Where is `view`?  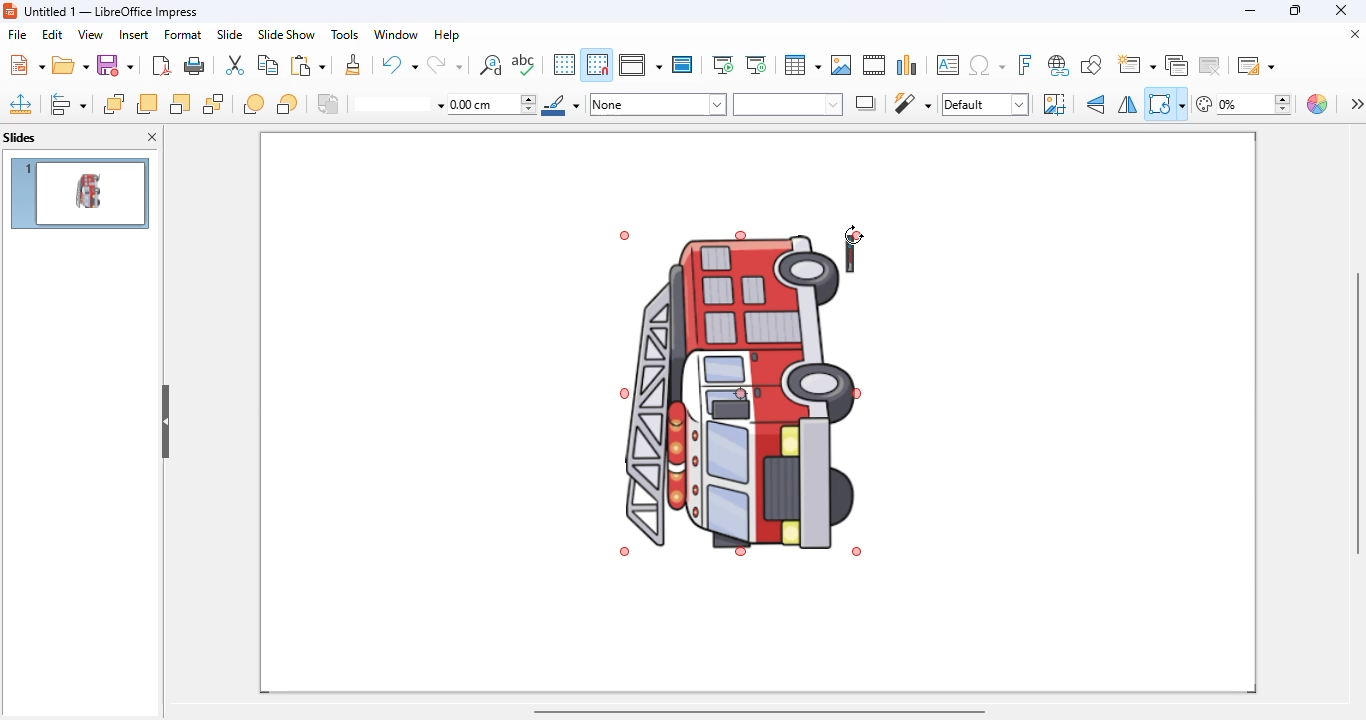 view is located at coordinates (90, 35).